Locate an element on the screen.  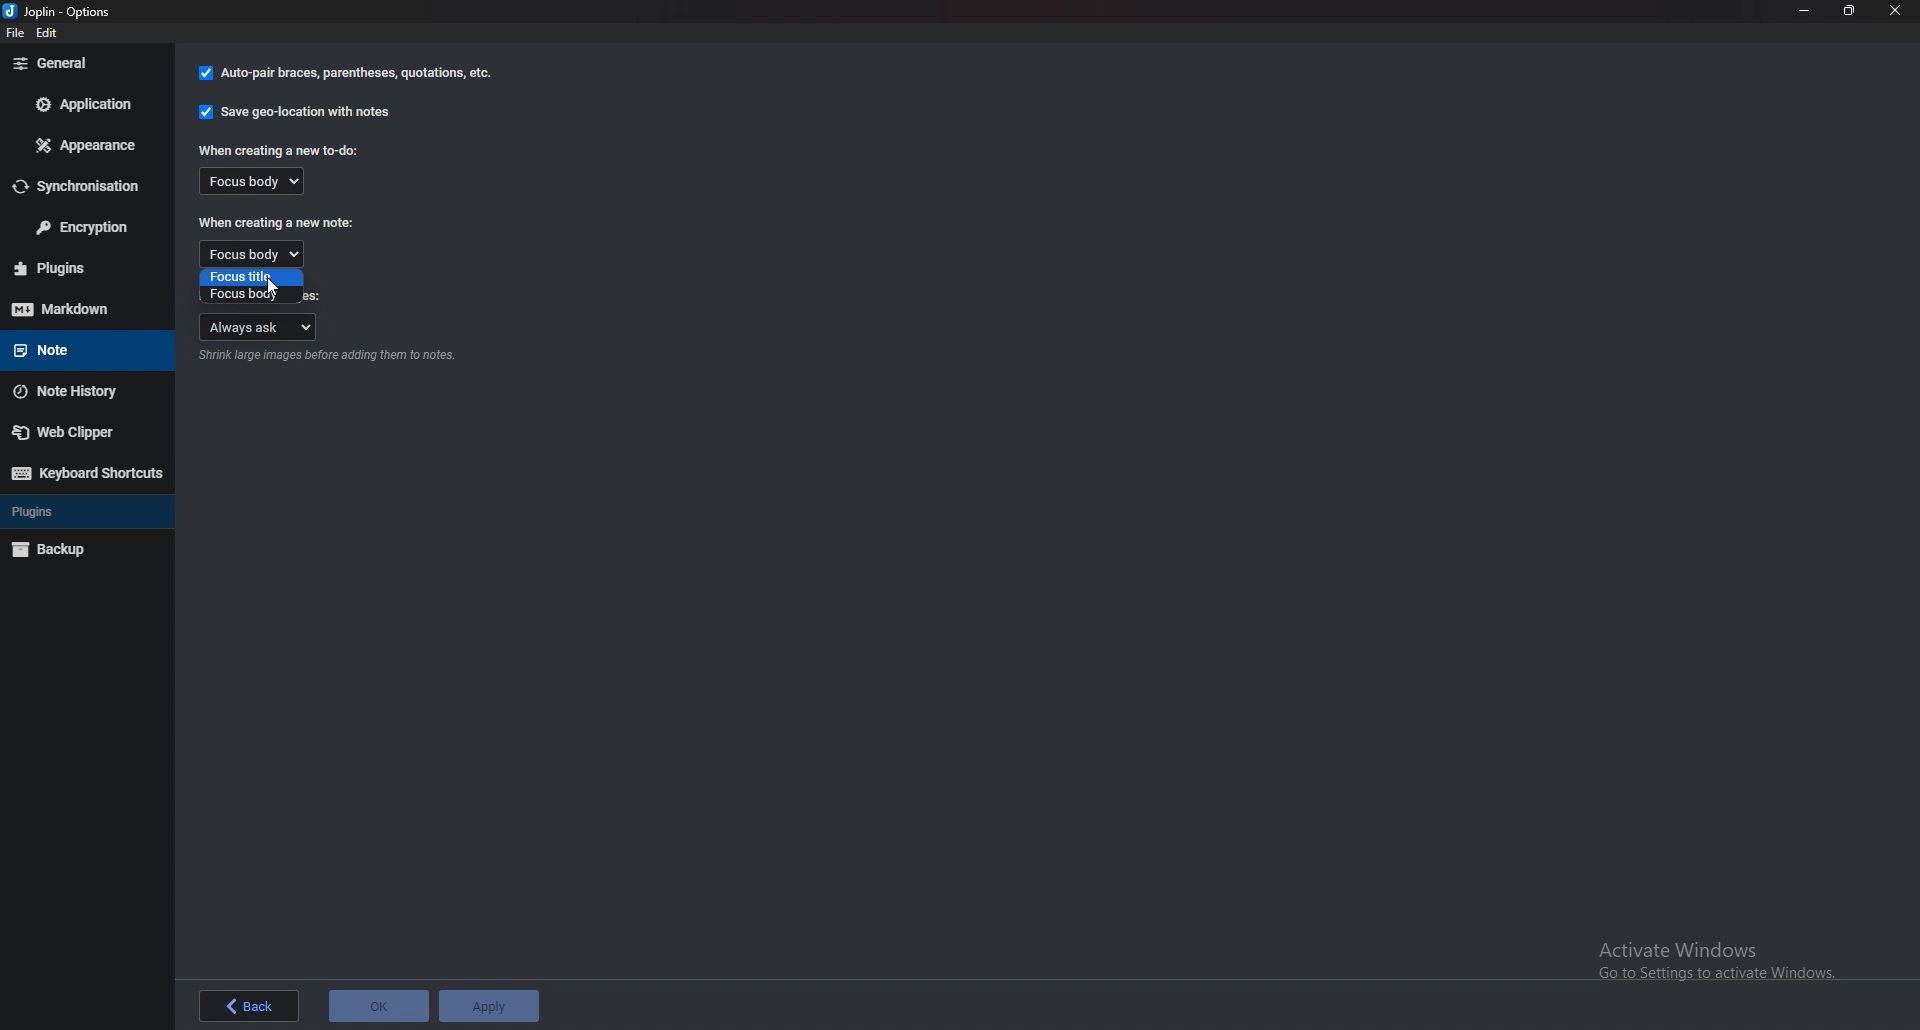
Activate windows pop up is located at coordinates (1721, 961).